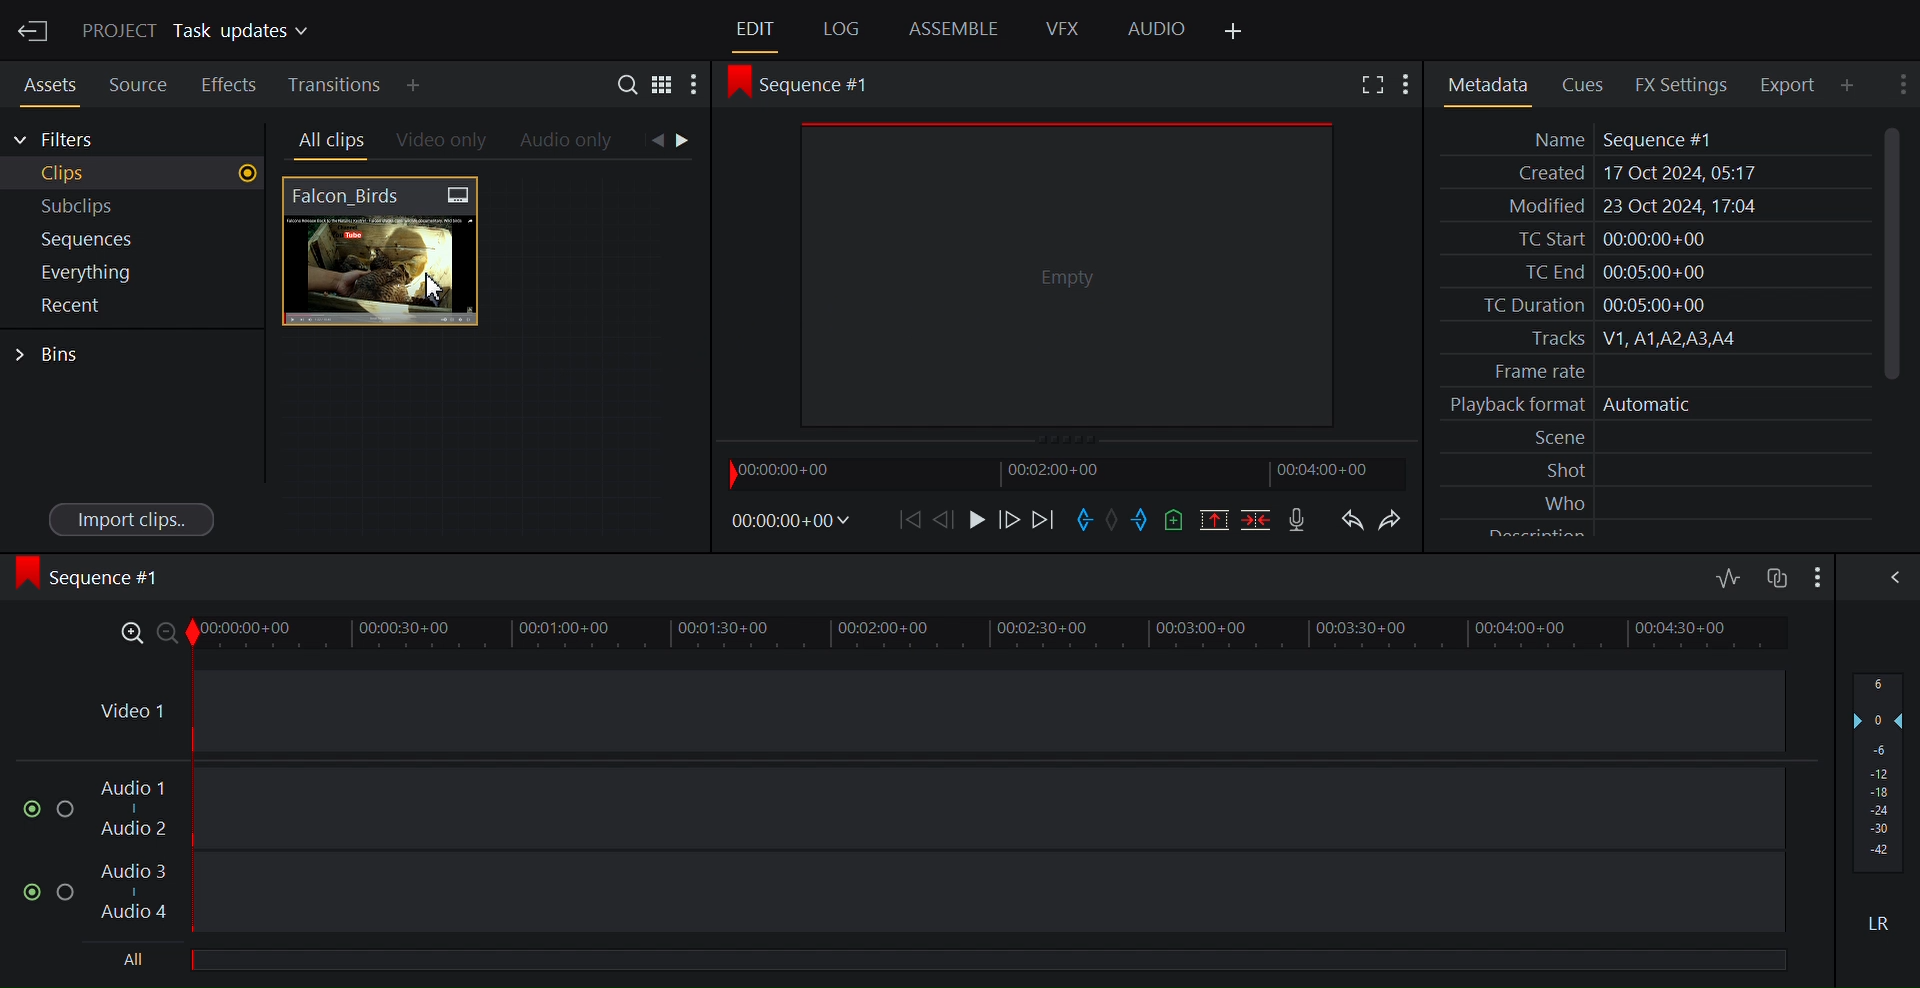 This screenshot has width=1920, height=988. Describe the element at coordinates (1653, 306) in the screenshot. I see `TC Duration` at that location.